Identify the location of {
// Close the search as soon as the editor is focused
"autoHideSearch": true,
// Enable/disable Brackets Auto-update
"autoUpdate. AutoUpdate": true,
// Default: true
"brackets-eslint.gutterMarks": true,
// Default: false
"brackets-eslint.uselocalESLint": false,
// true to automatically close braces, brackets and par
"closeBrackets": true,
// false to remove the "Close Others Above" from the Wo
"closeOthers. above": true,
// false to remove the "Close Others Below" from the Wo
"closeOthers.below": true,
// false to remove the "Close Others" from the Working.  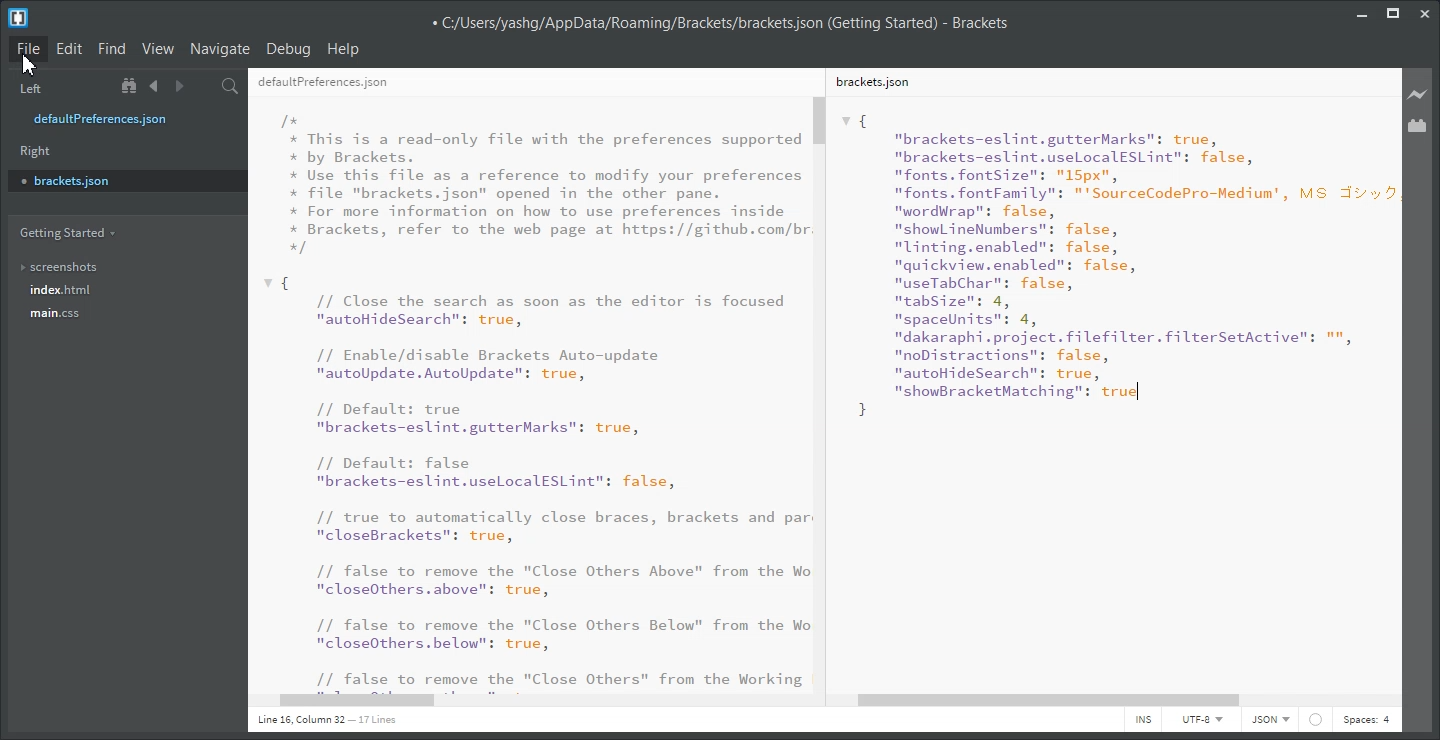
(536, 482).